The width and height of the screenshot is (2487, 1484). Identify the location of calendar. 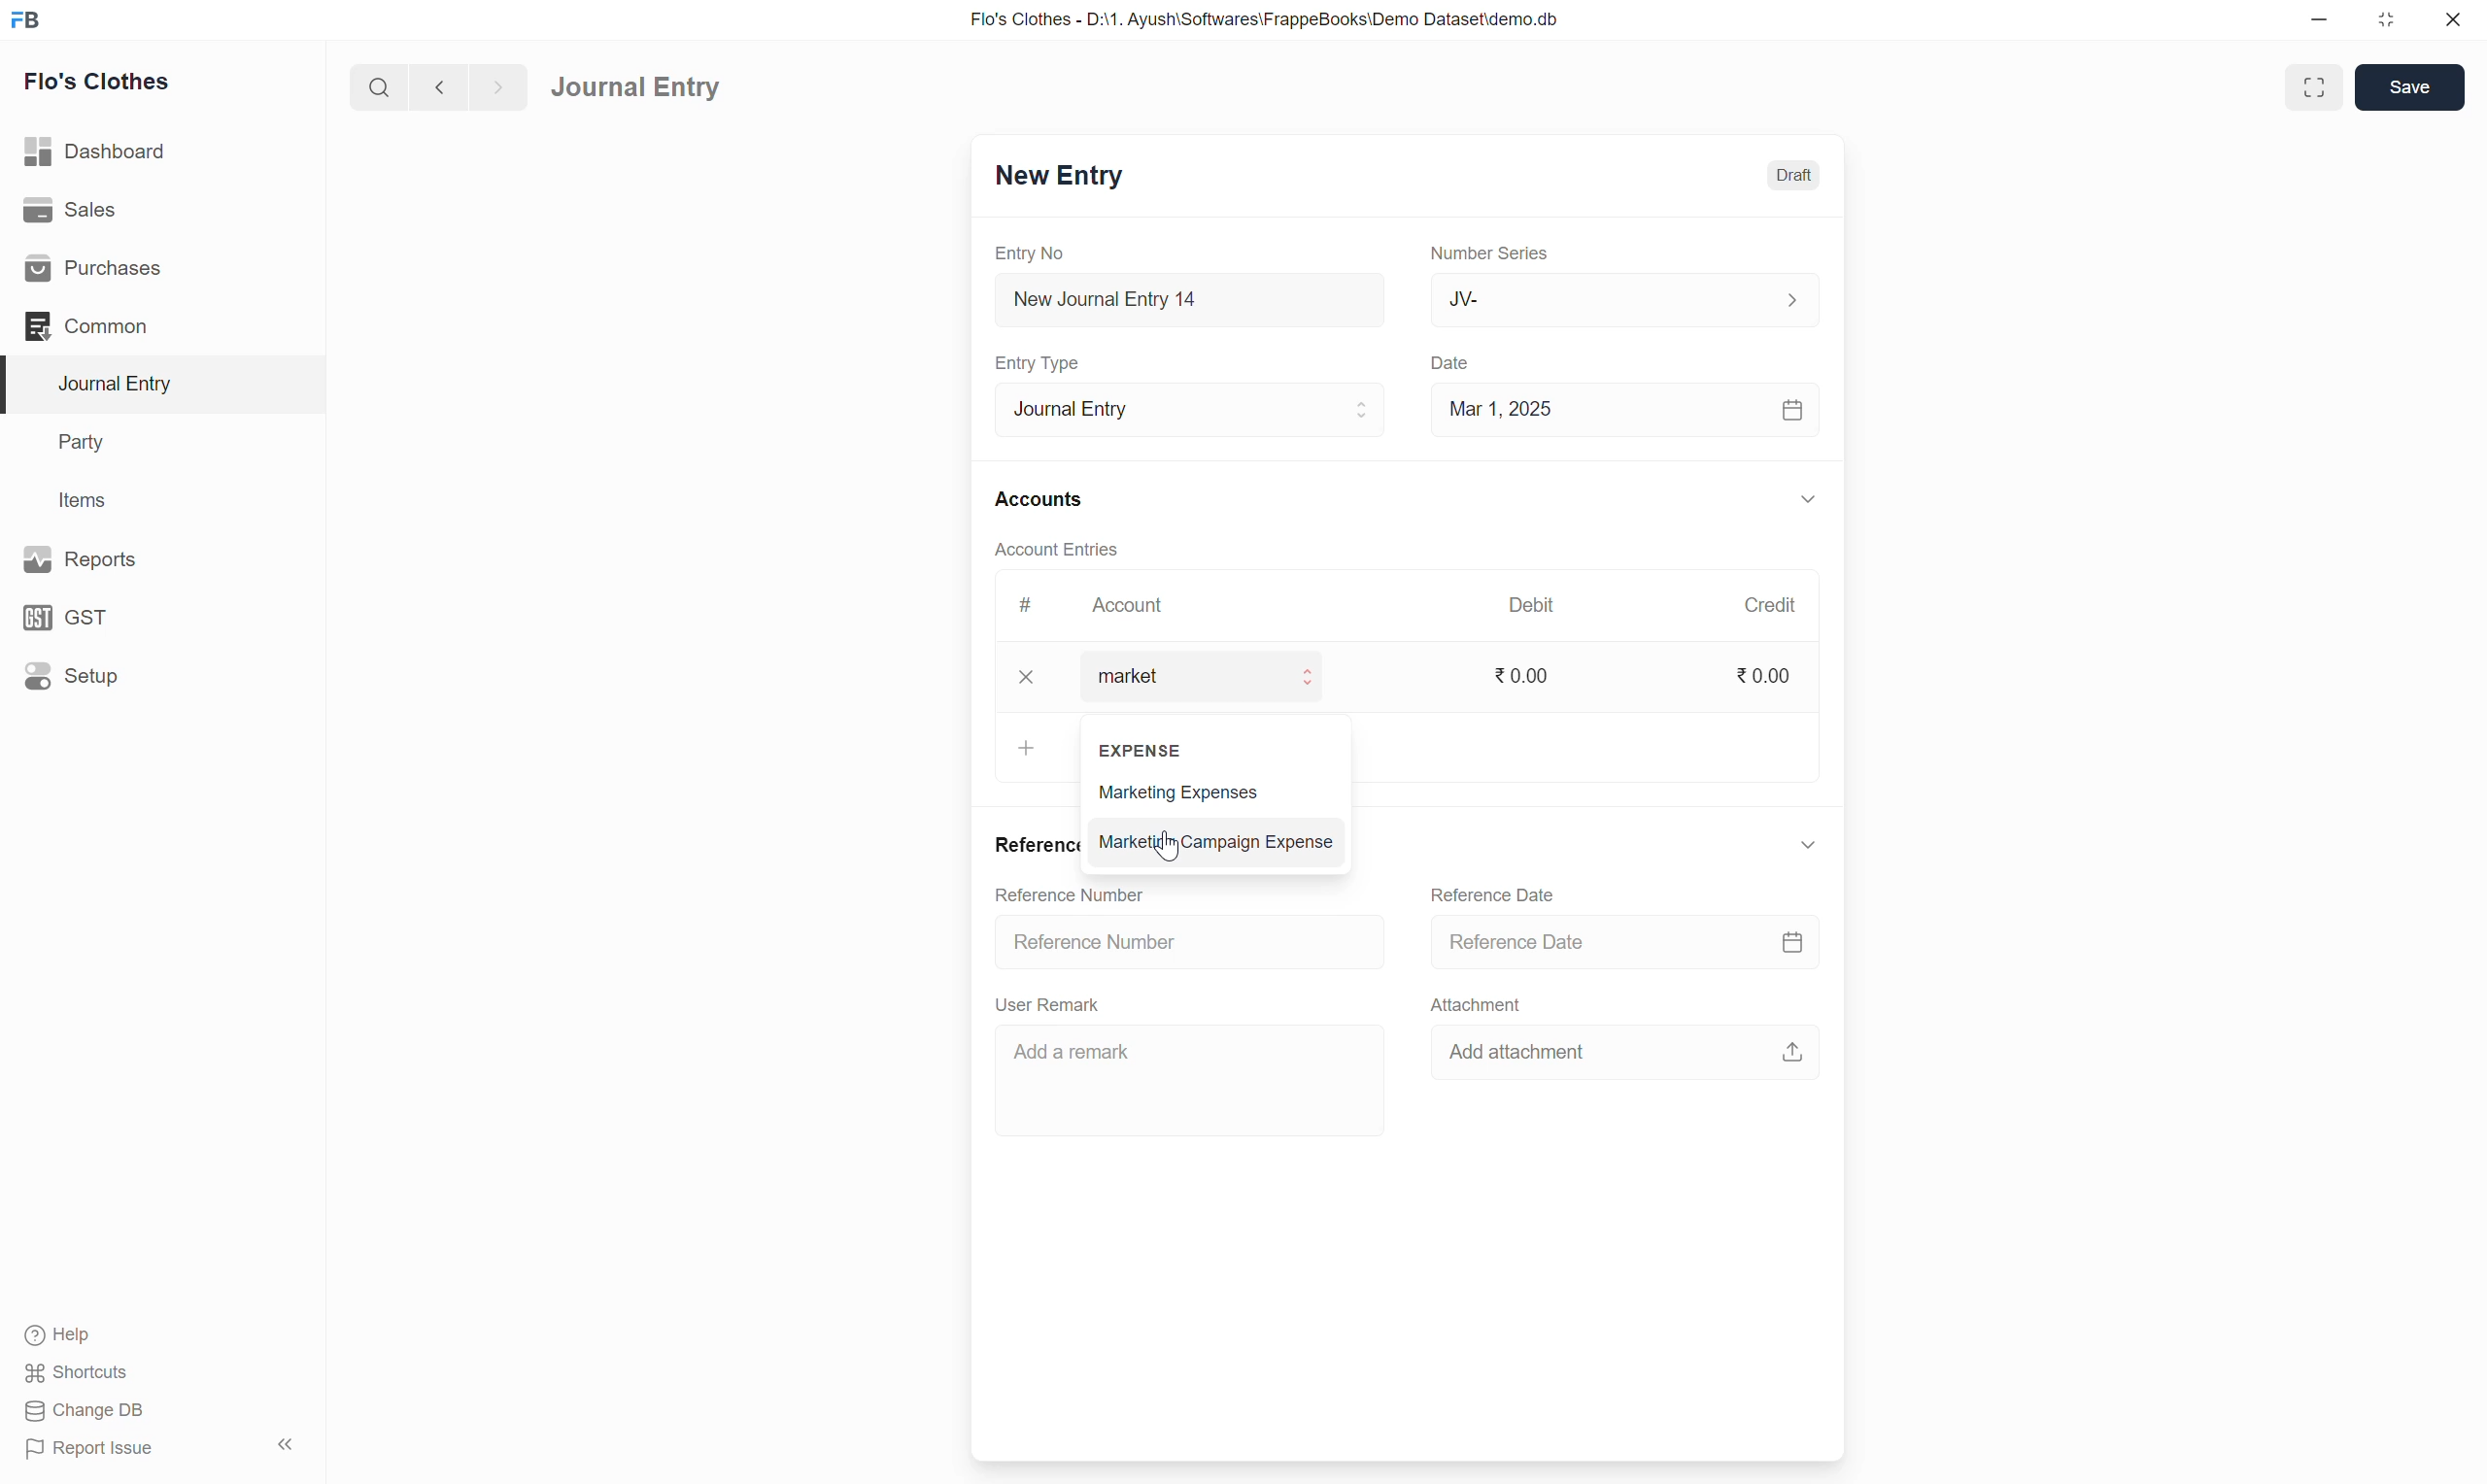
(1794, 412).